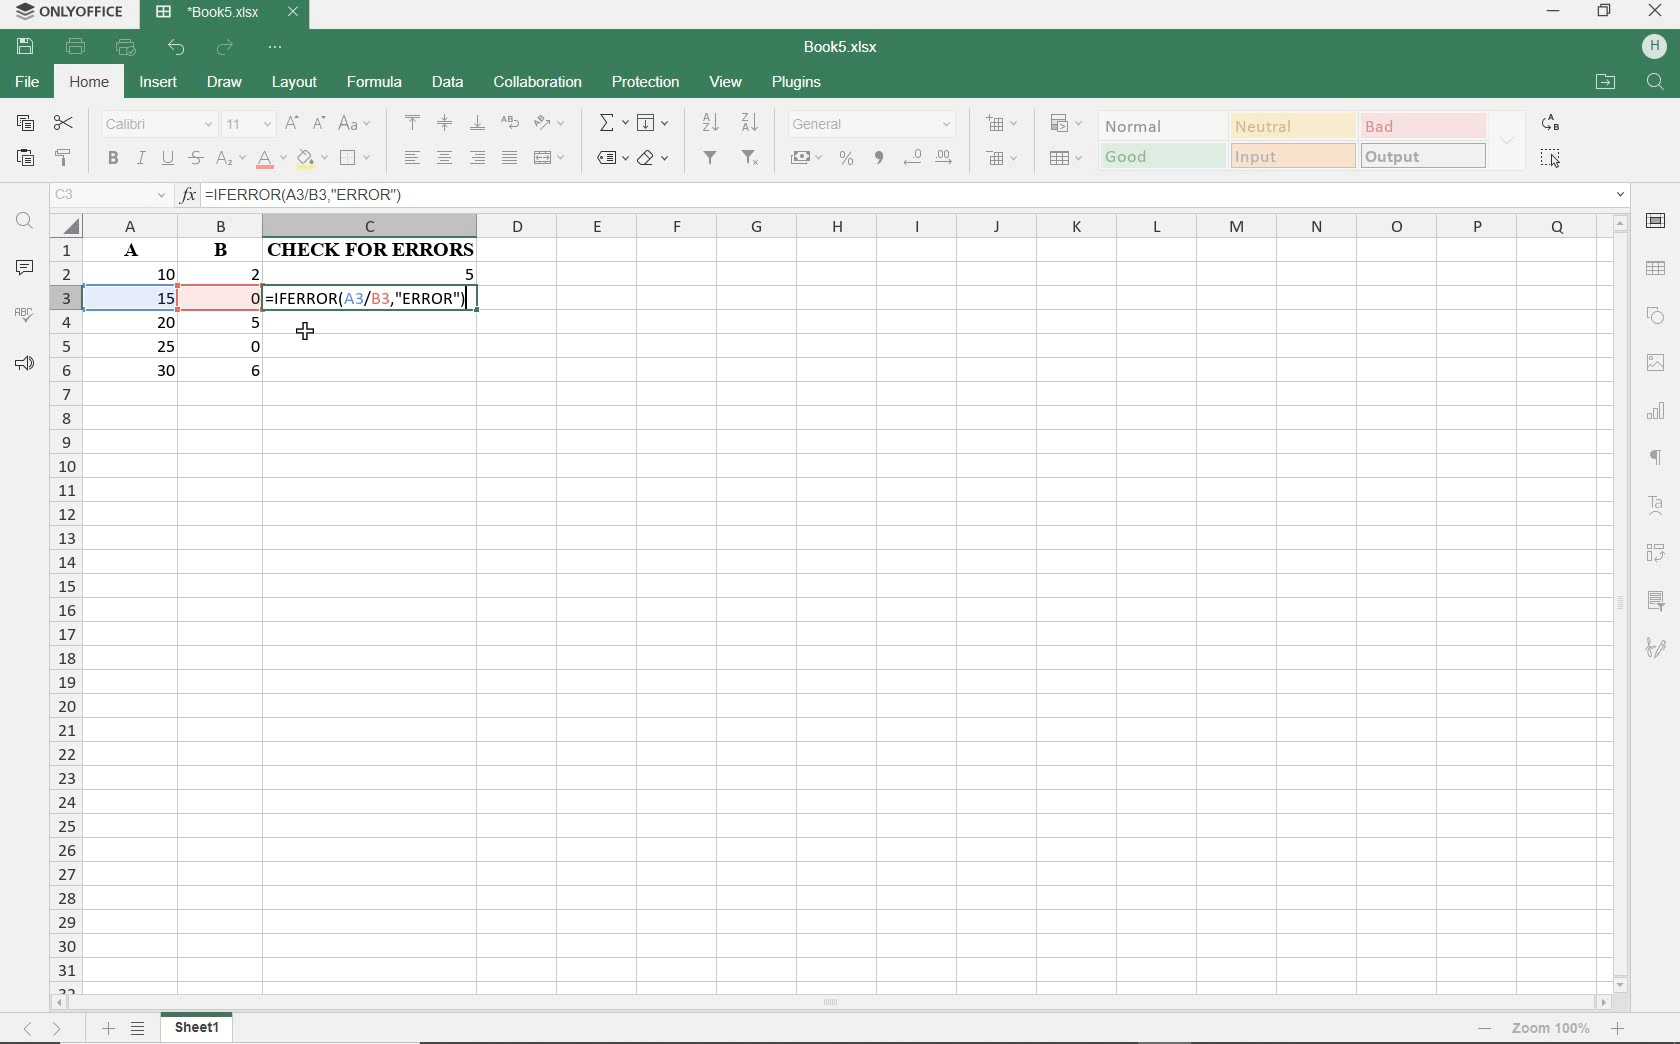  What do you see at coordinates (269, 161) in the screenshot?
I see `FONT COLOR` at bounding box center [269, 161].